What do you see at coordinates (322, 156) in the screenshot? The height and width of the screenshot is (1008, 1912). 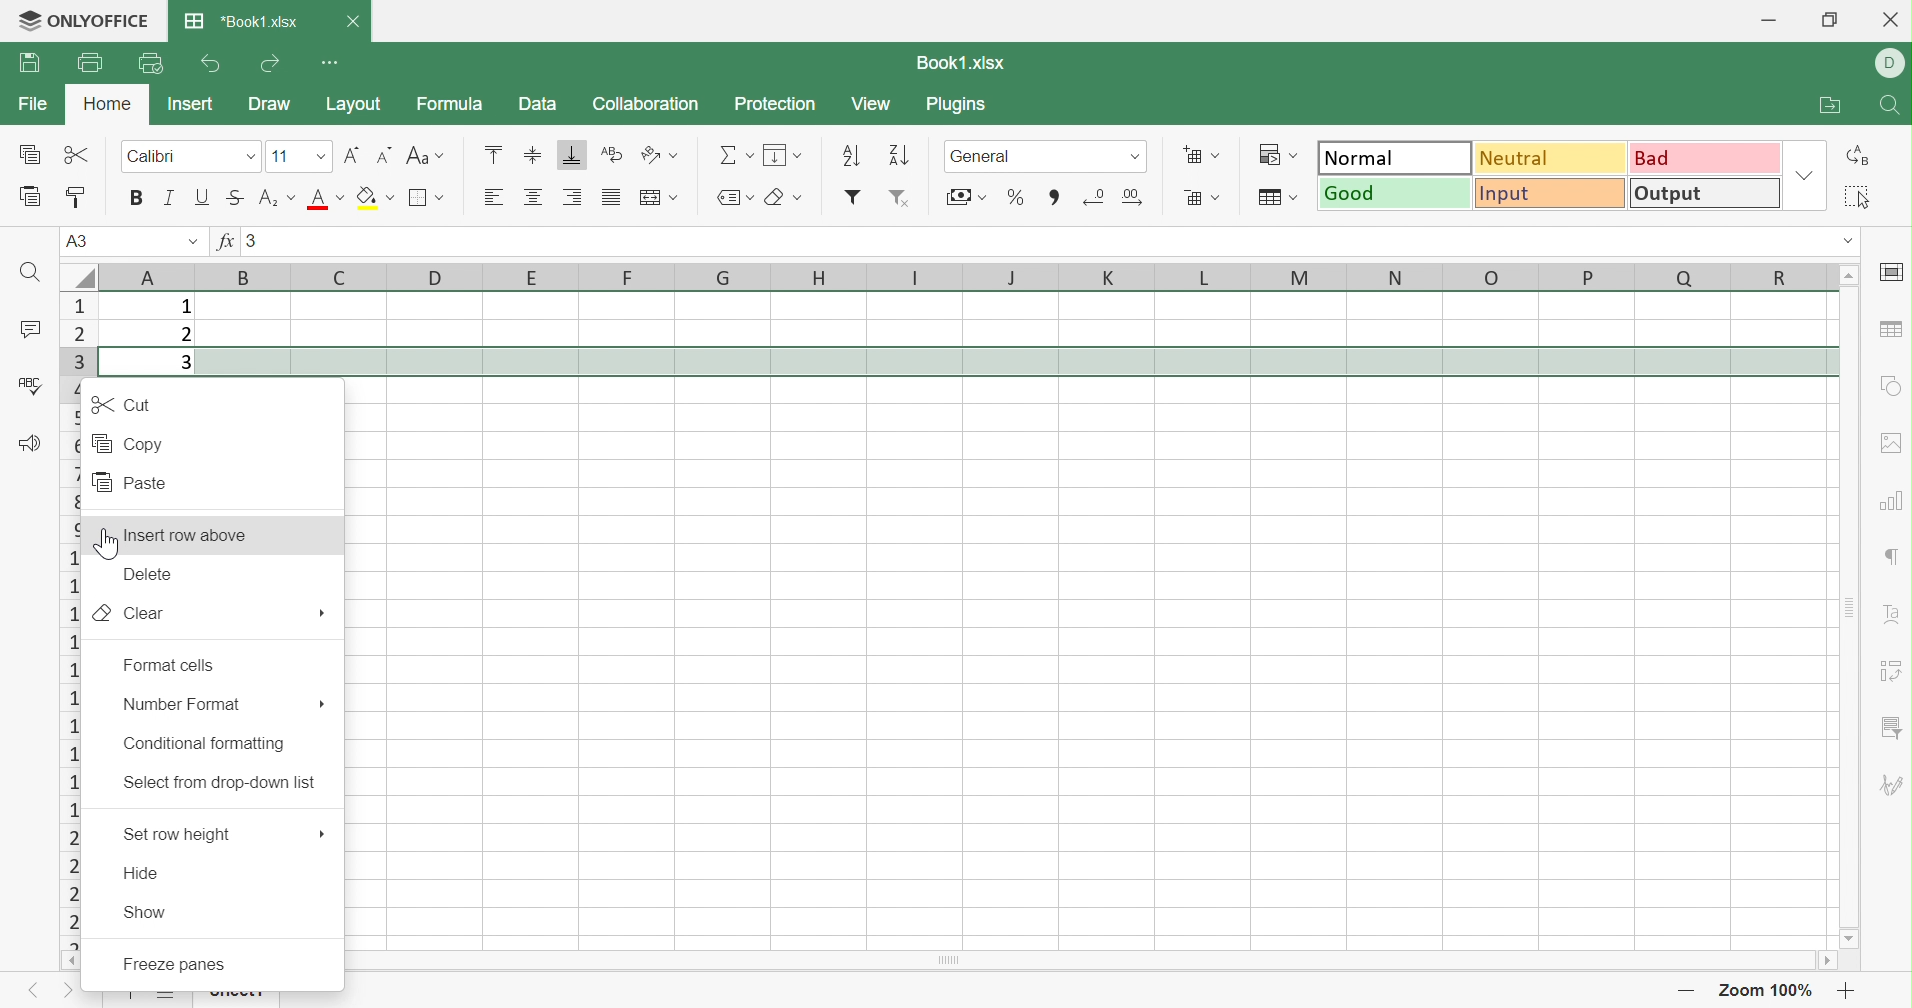 I see `Drop Down` at bounding box center [322, 156].